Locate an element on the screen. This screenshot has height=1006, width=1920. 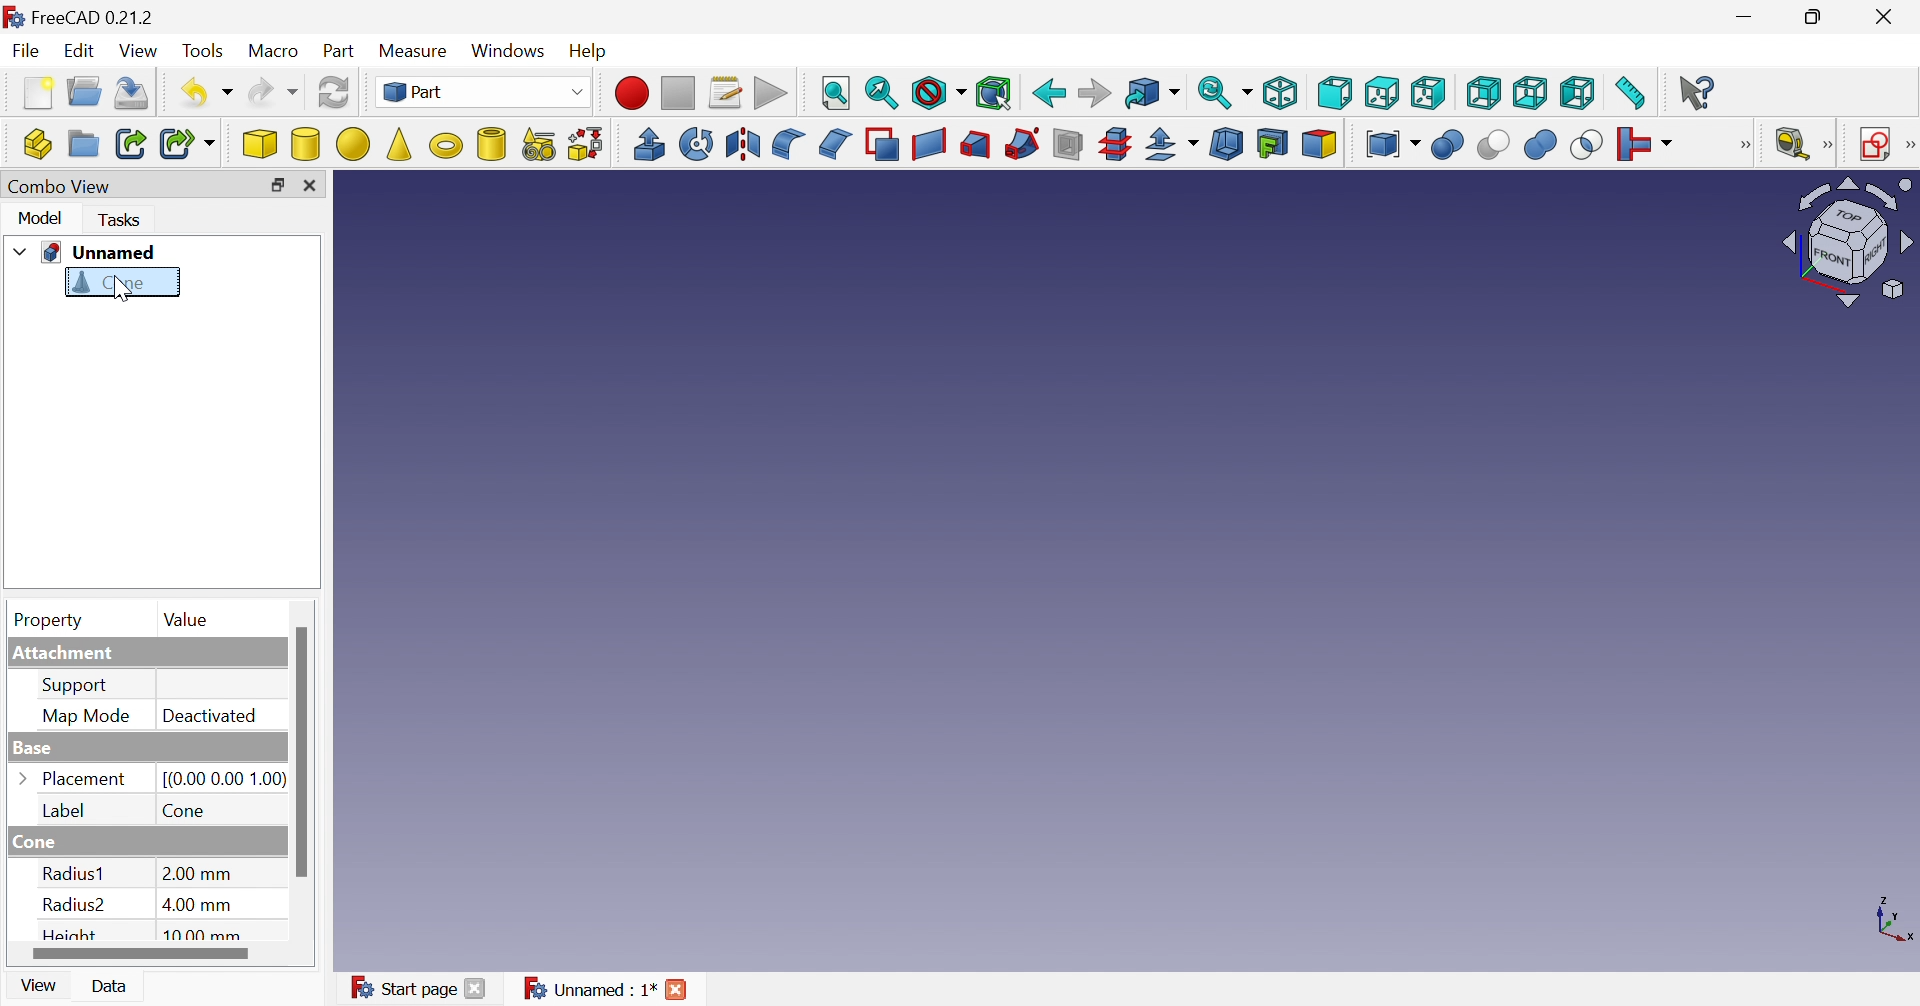
Unnamed is located at coordinates (103, 252).